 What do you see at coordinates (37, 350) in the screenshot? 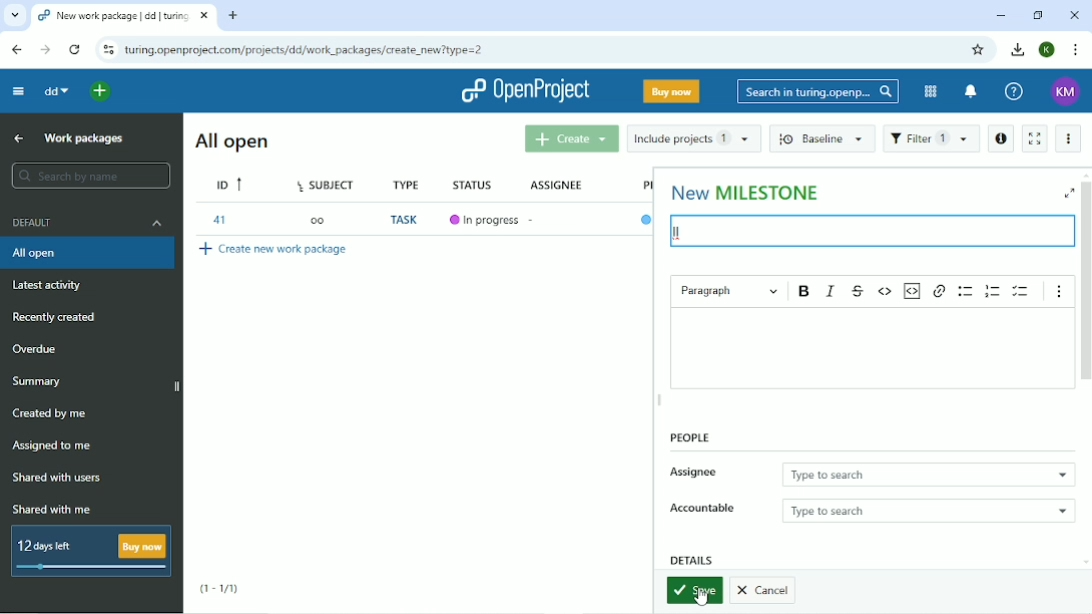
I see `Overdue` at bounding box center [37, 350].